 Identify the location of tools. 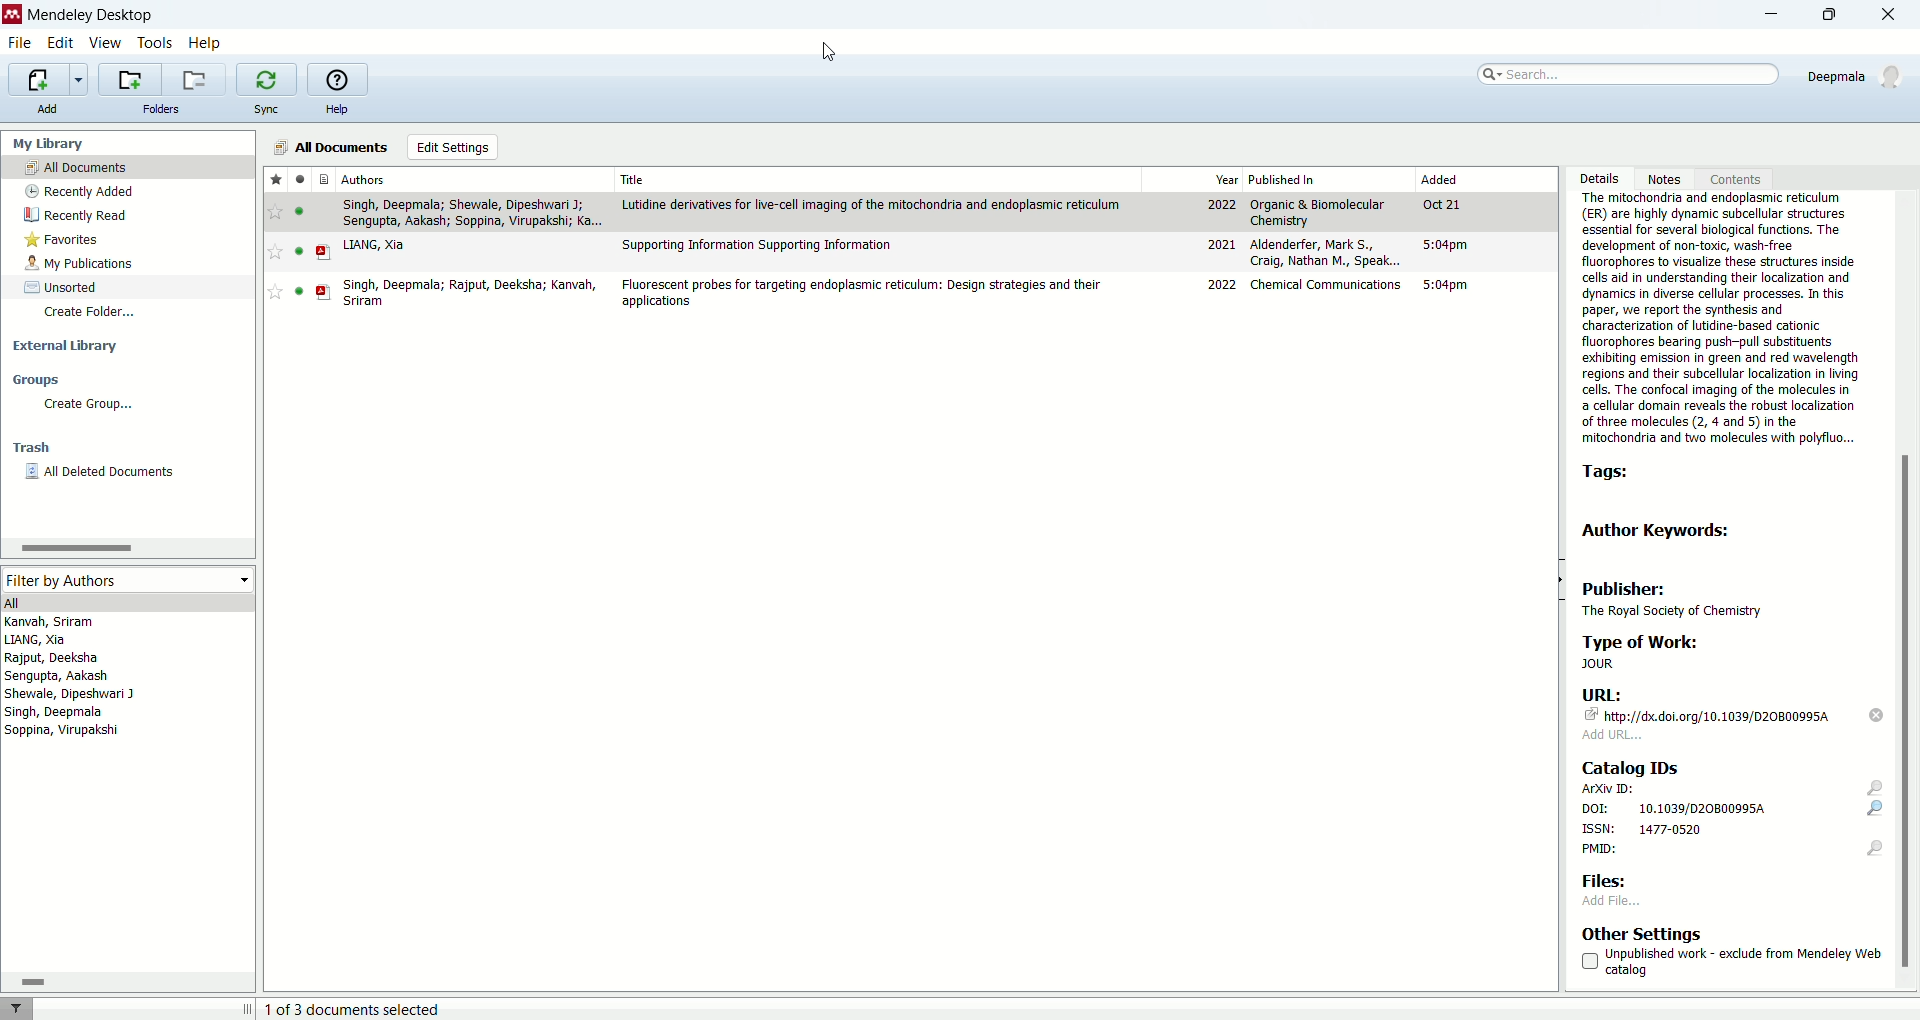
(156, 45).